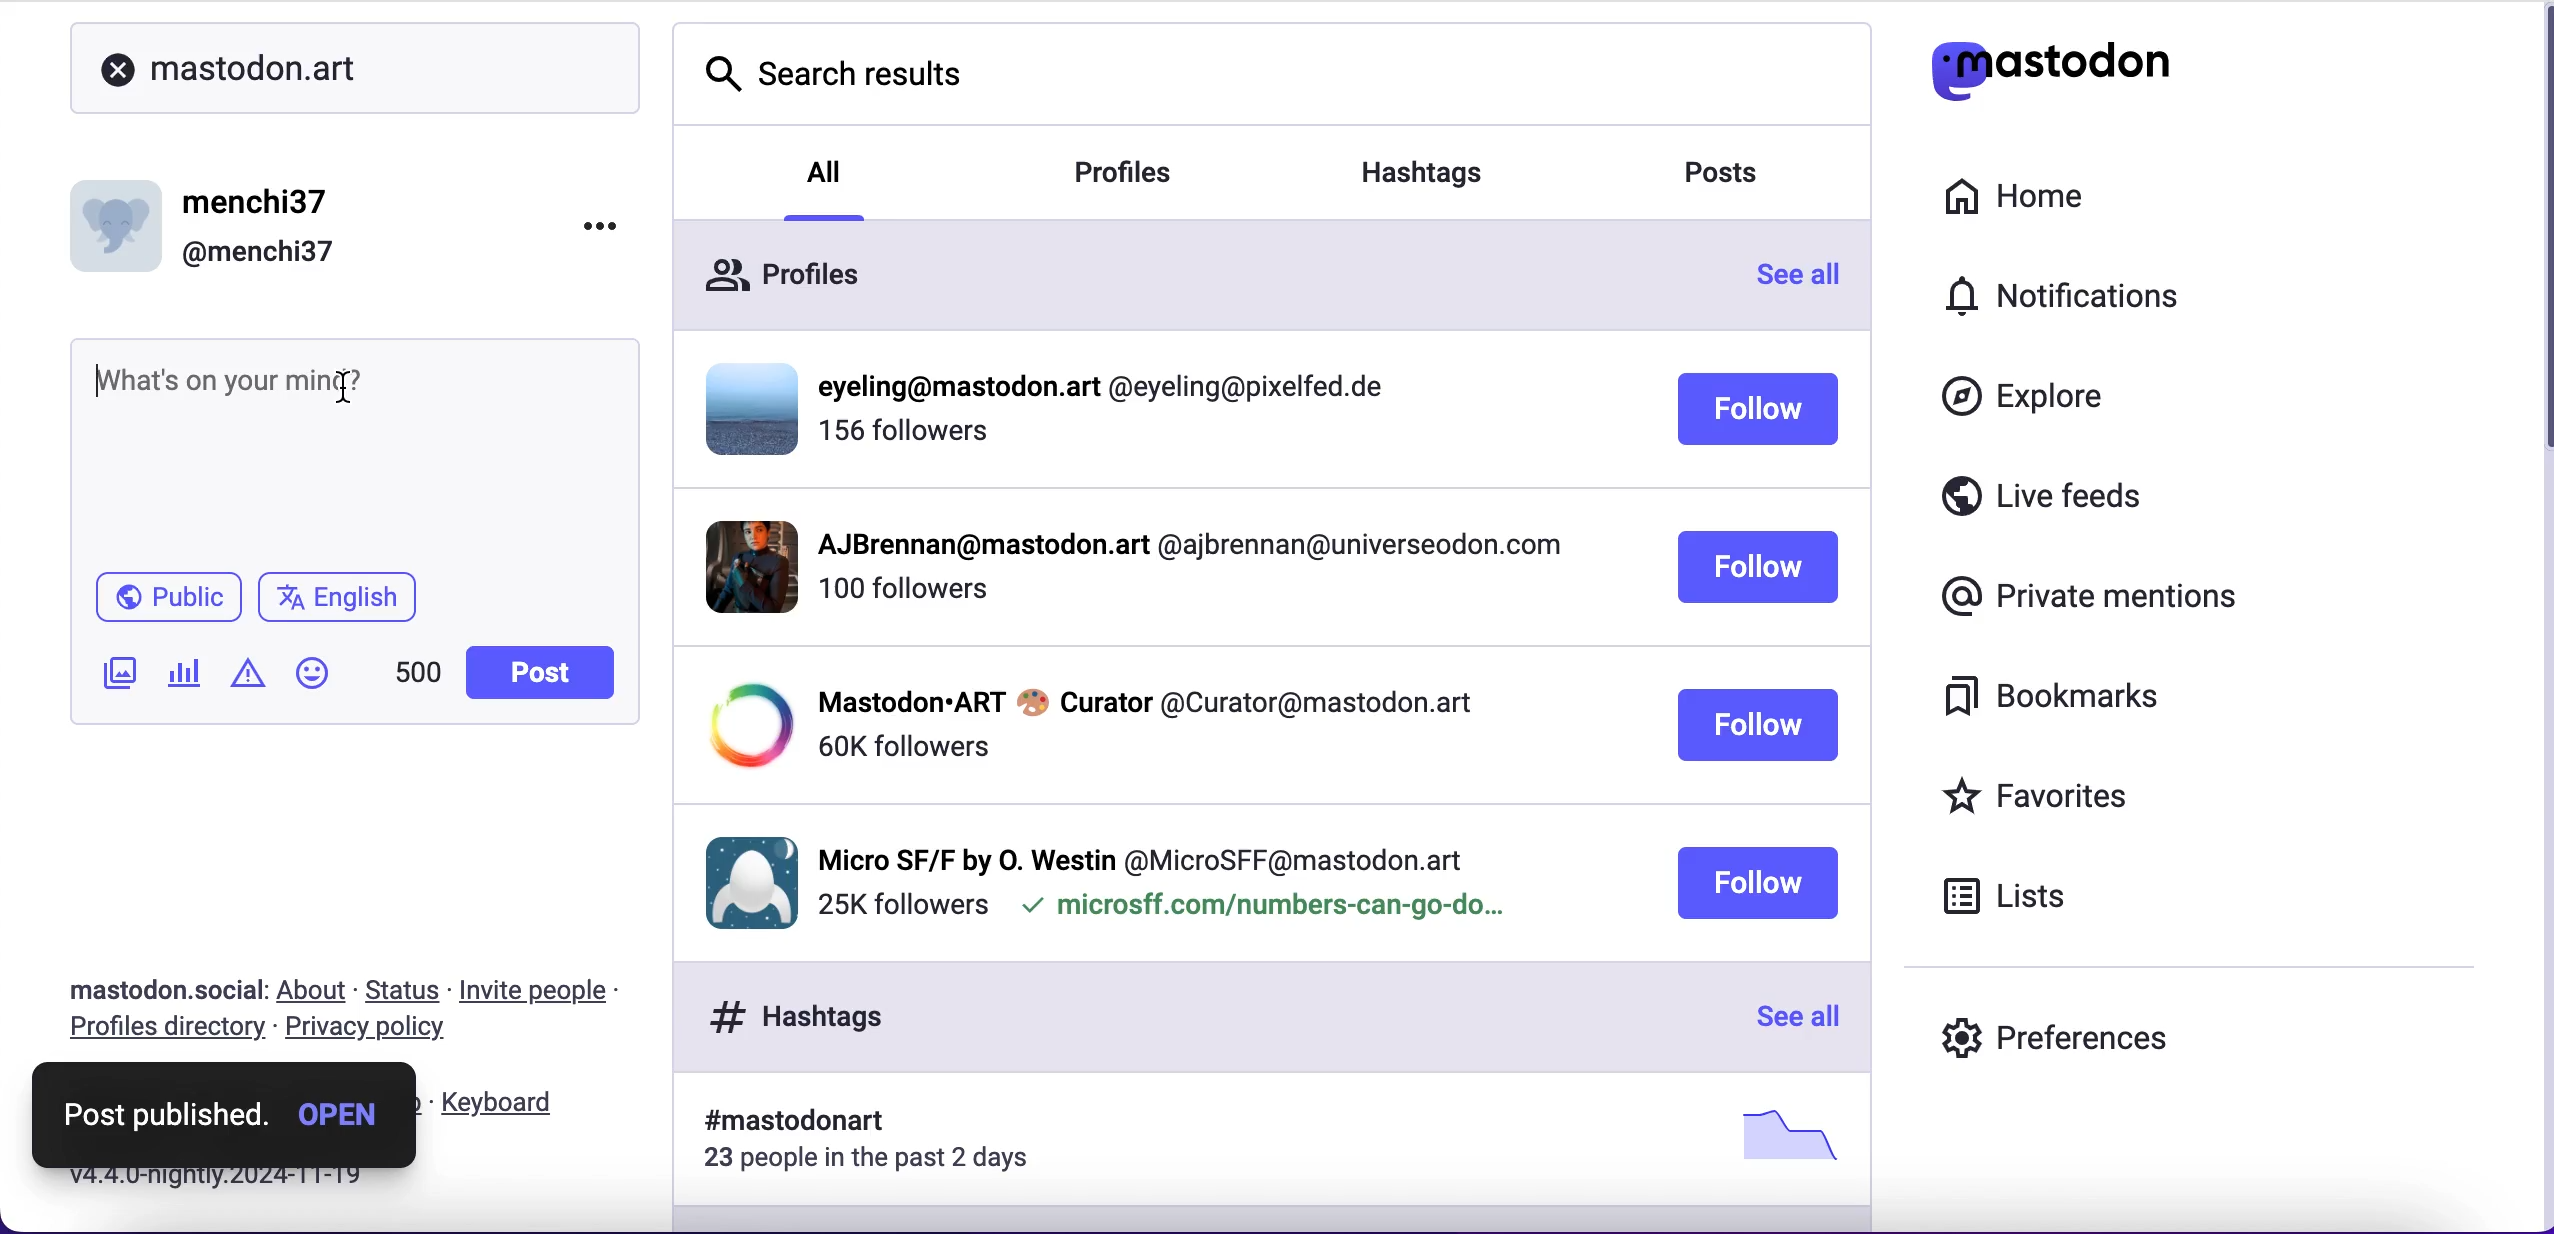 This screenshot has height=1234, width=2554. I want to click on v4.4. 0-nightly.2024-11-19, so click(220, 1176).